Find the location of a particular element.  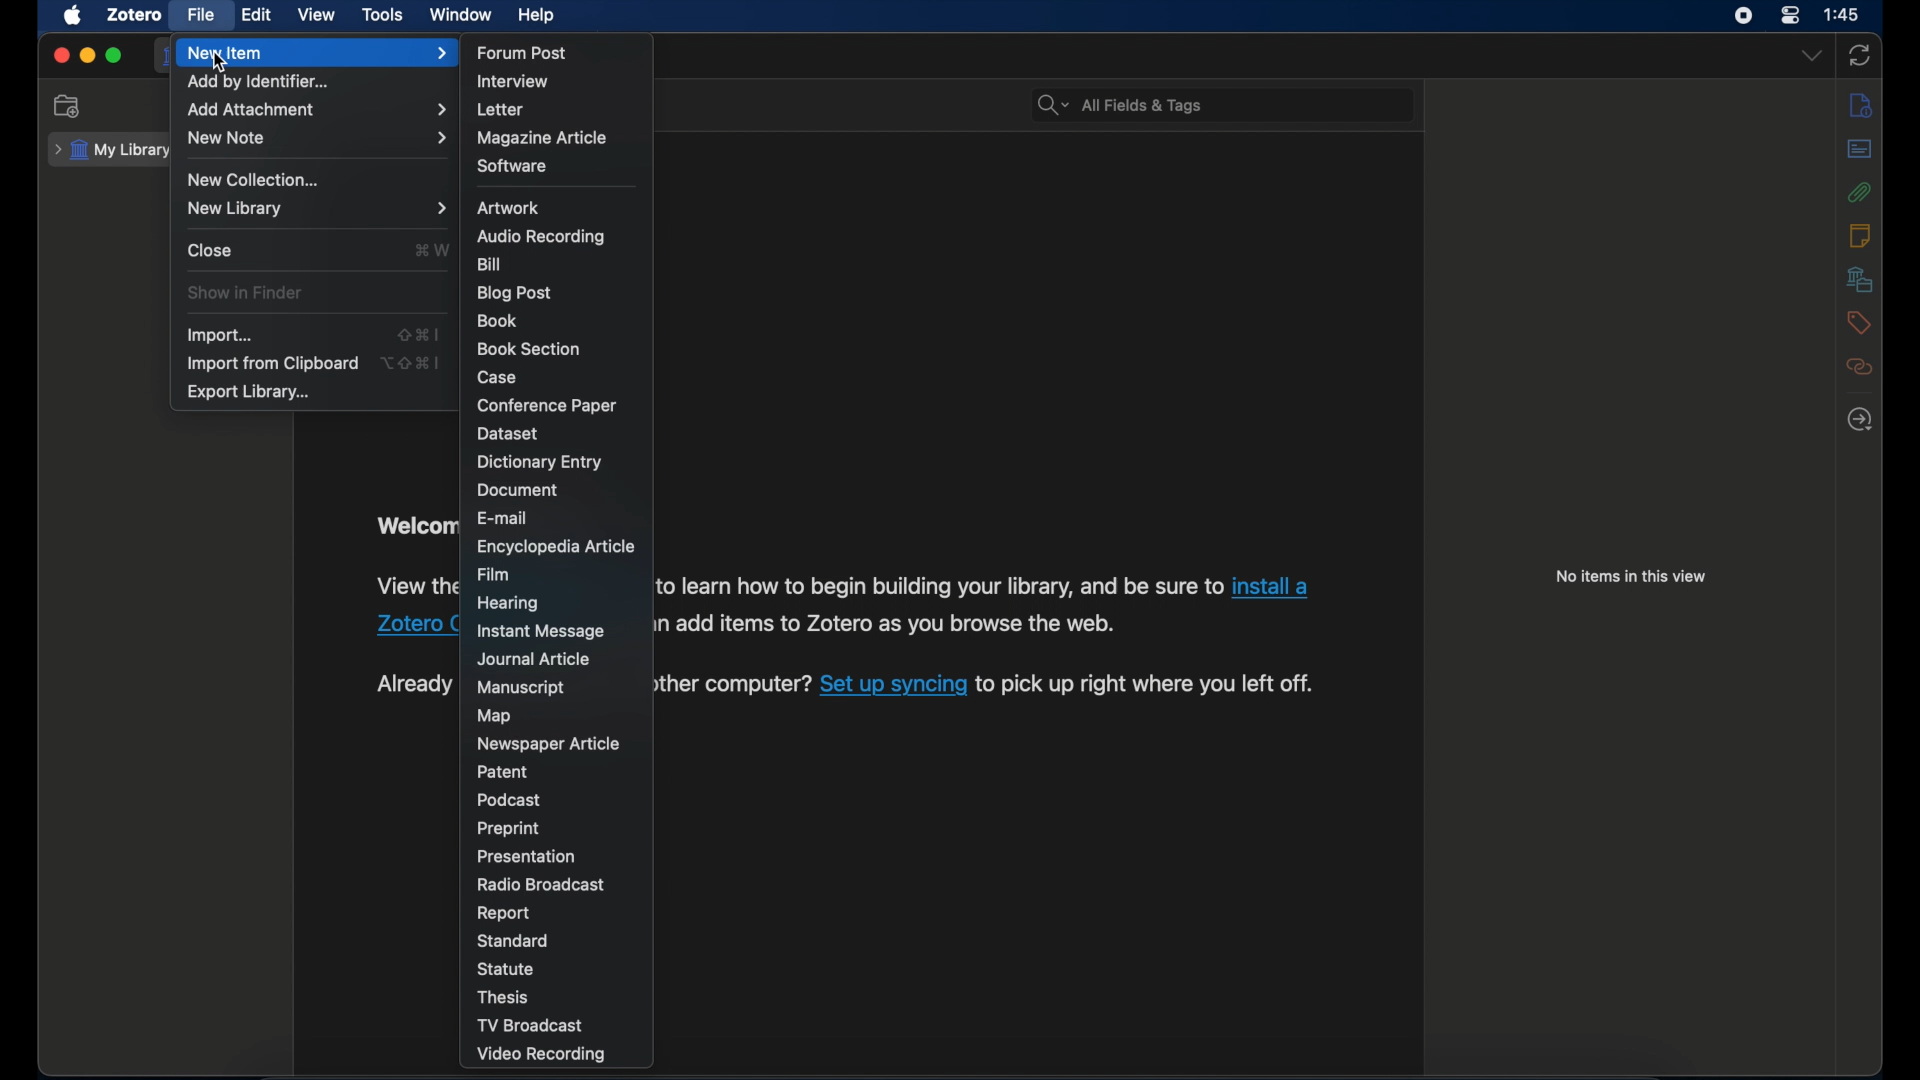

e-mail is located at coordinates (506, 517).